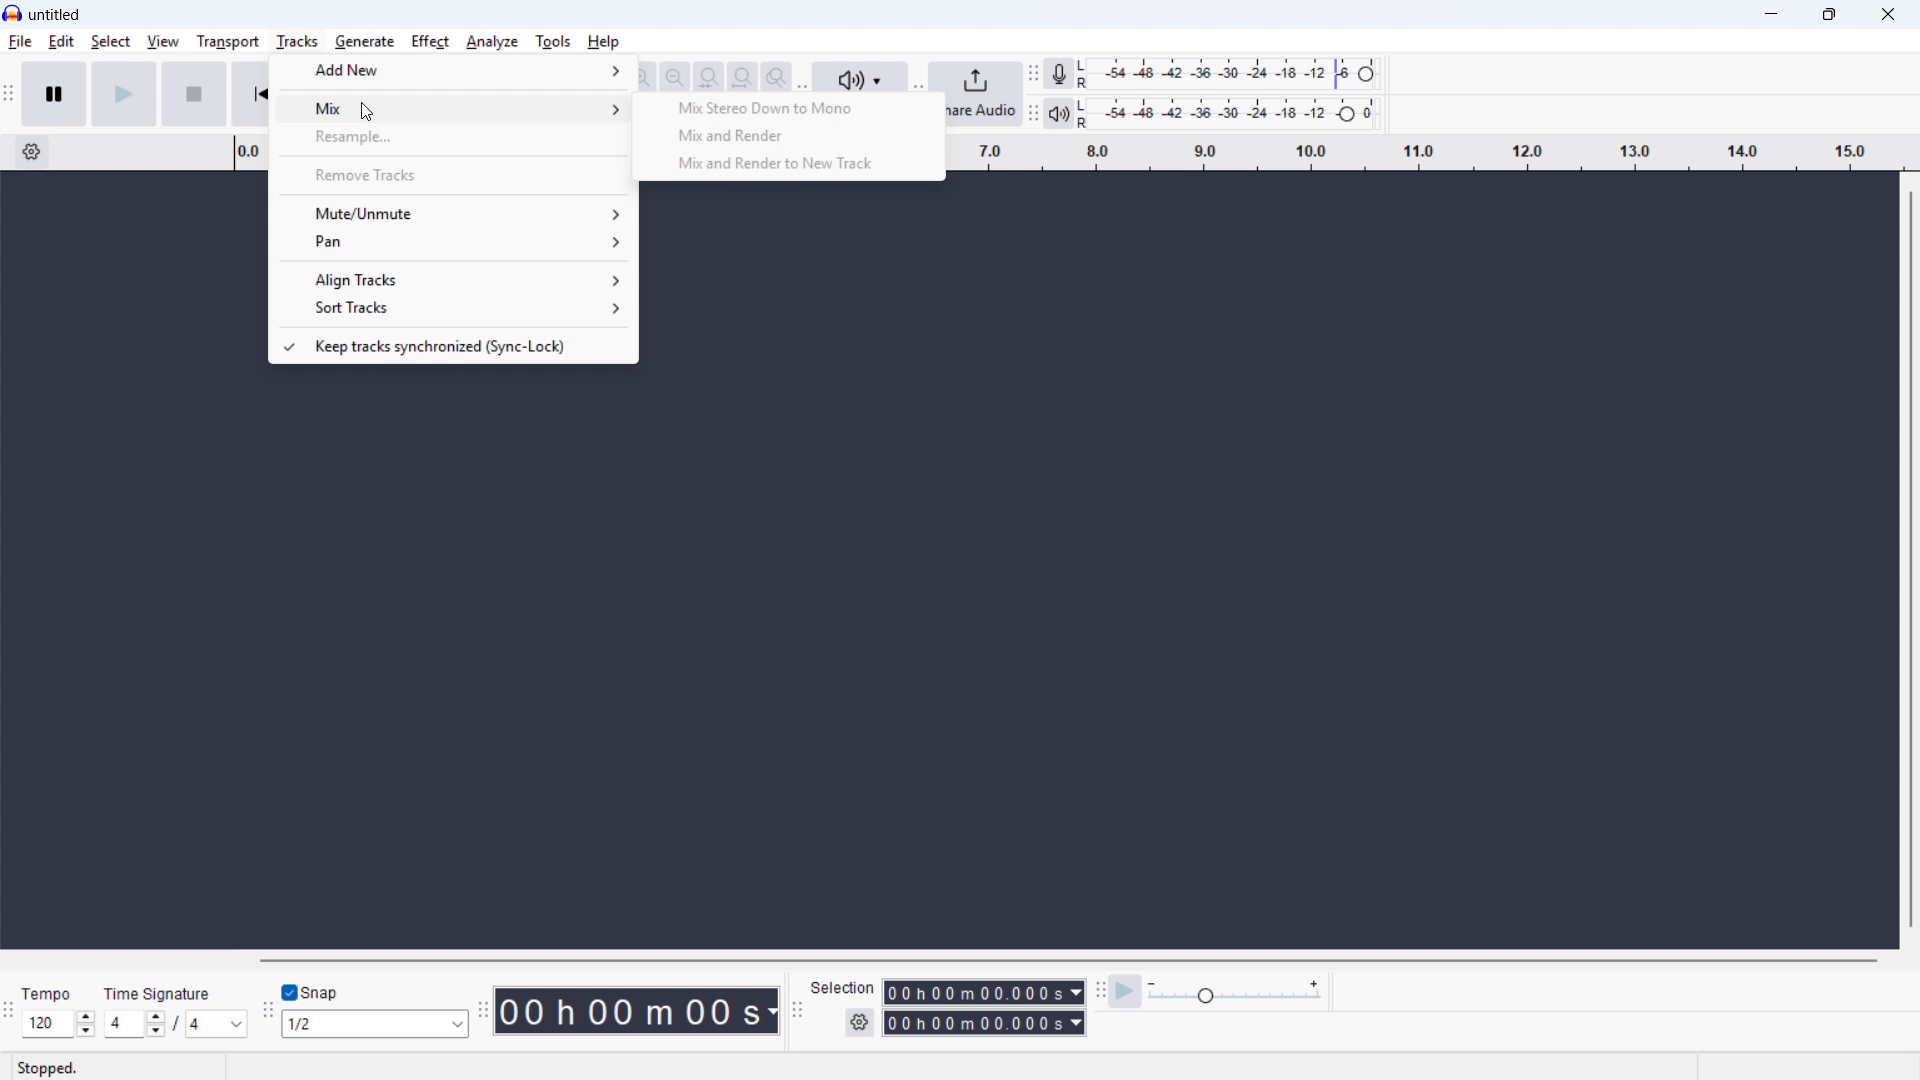  I want to click on Recording metre toolbar , so click(1059, 73).